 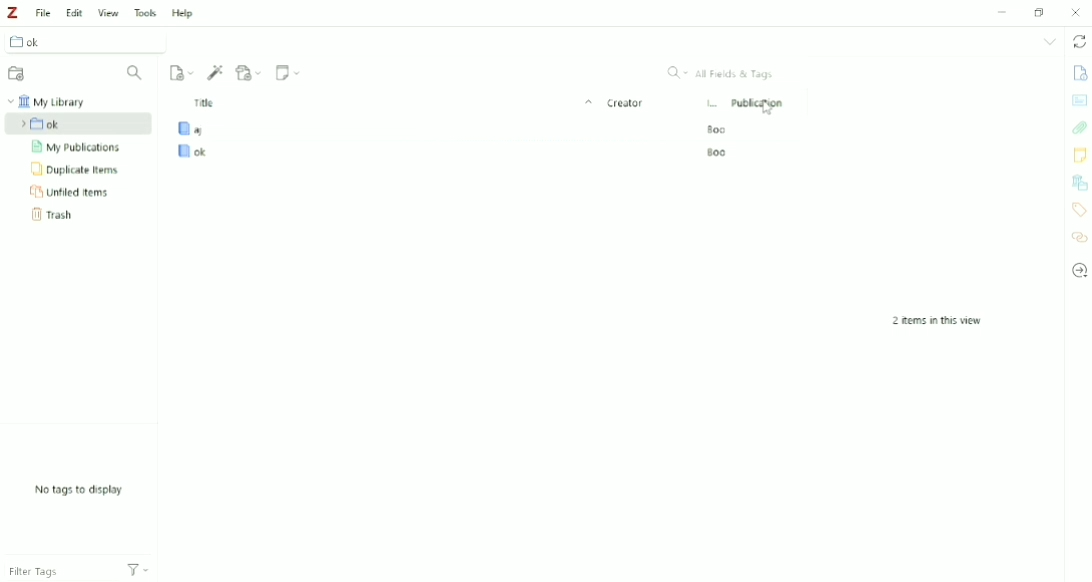 I want to click on Publication, so click(x=762, y=105).